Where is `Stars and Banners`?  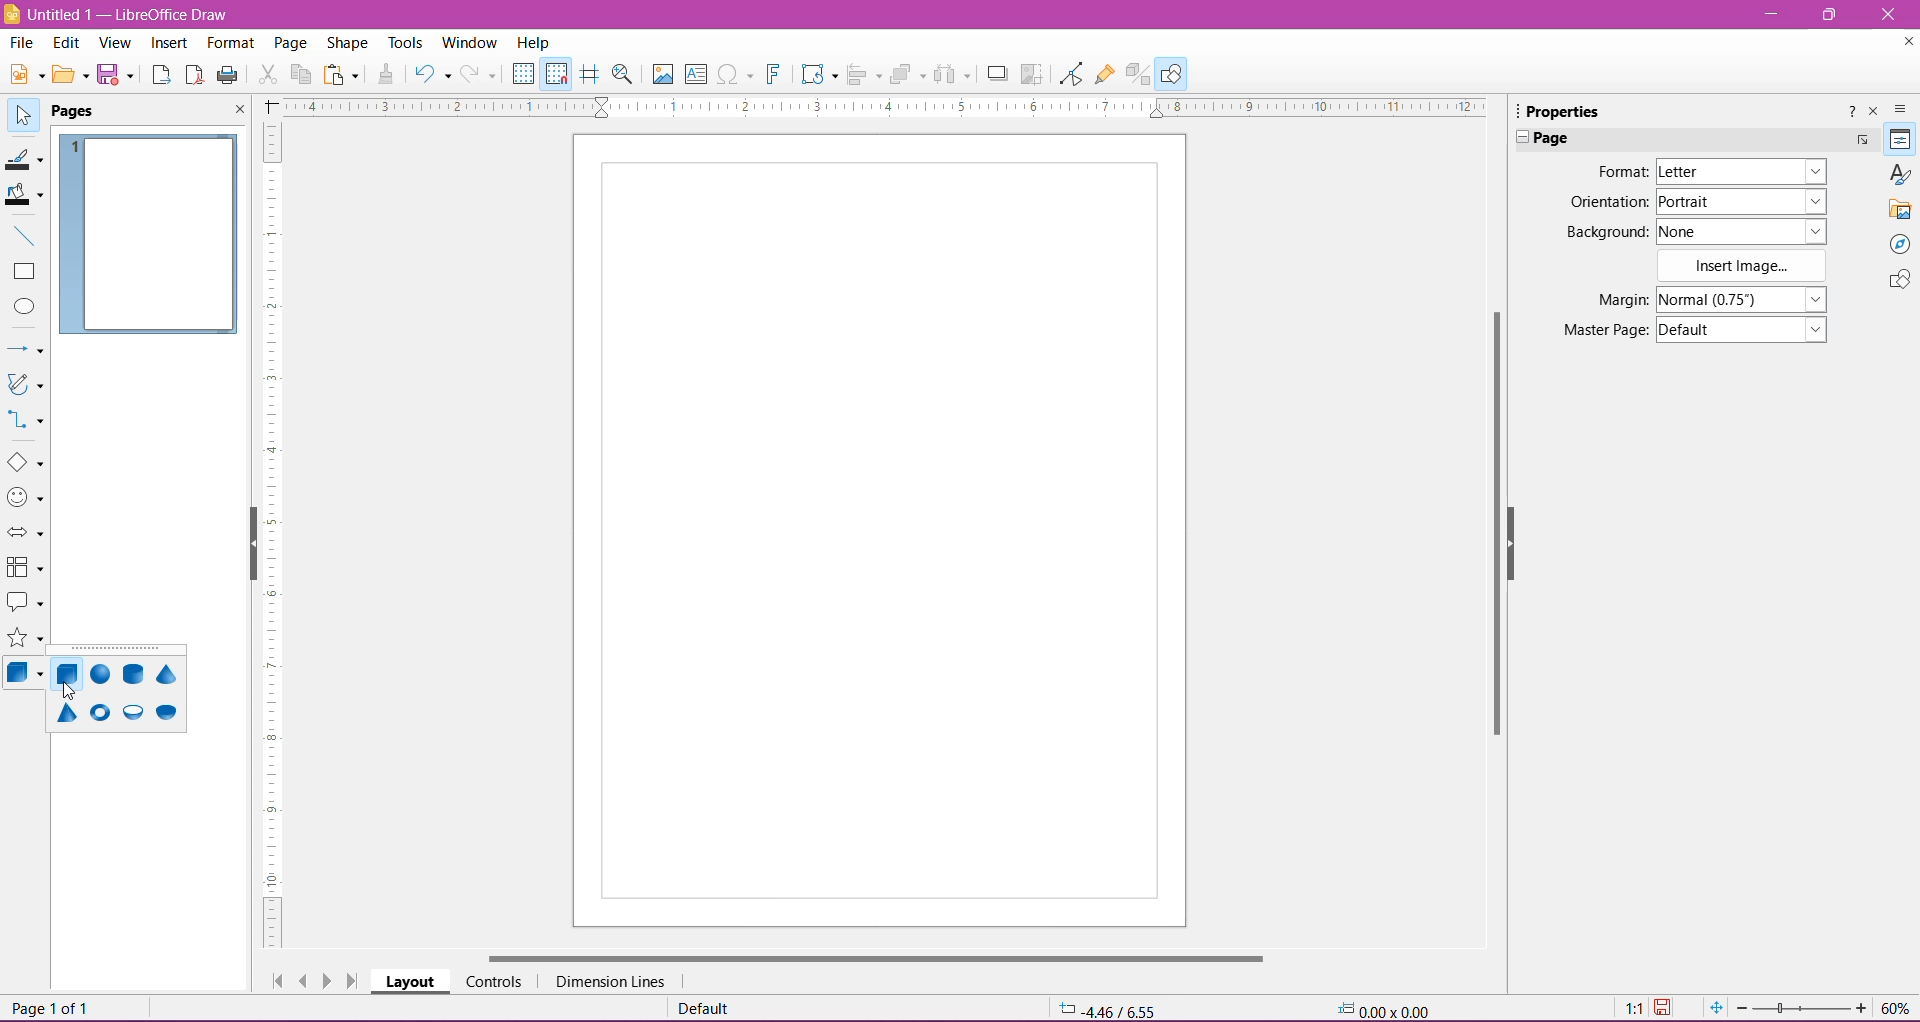
Stars and Banners is located at coordinates (26, 640).